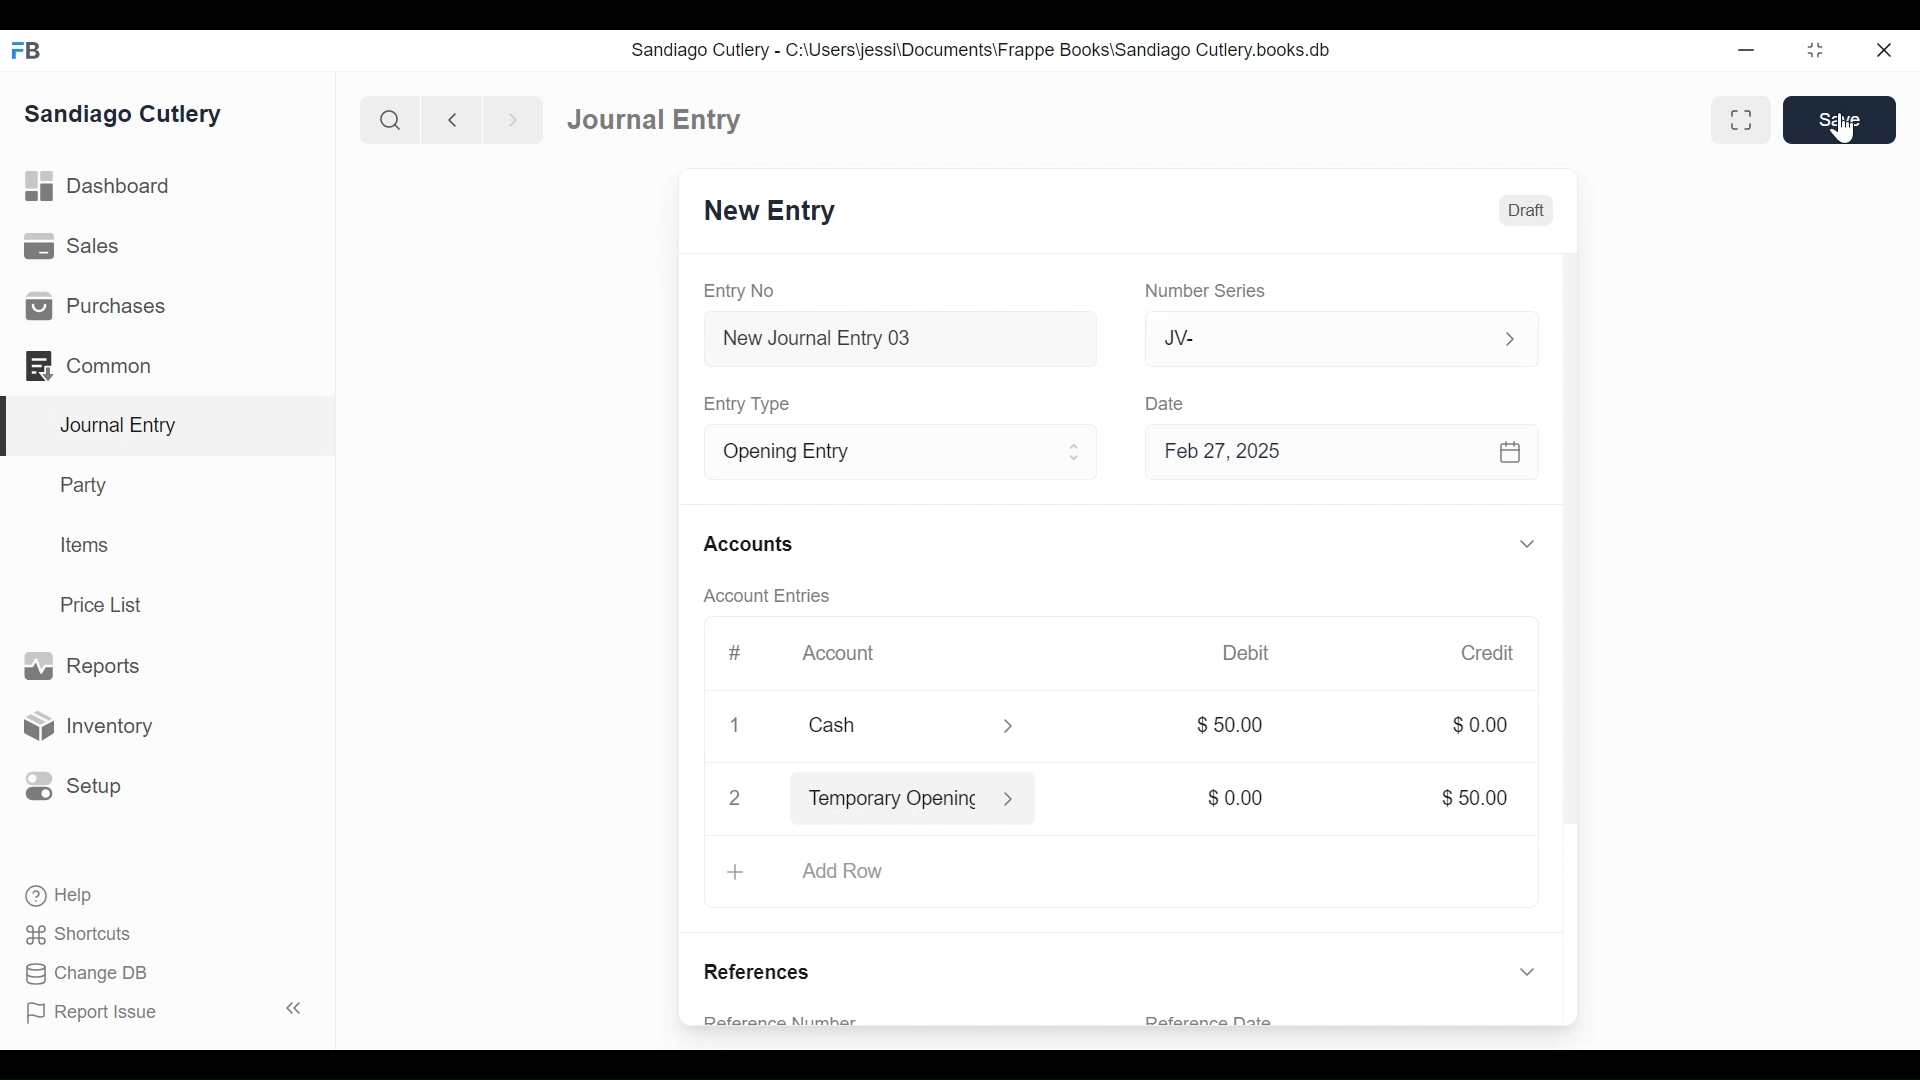  What do you see at coordinates (85, 974) in the screenshot?
I see `Change DB` at bounding box center [85, 974].